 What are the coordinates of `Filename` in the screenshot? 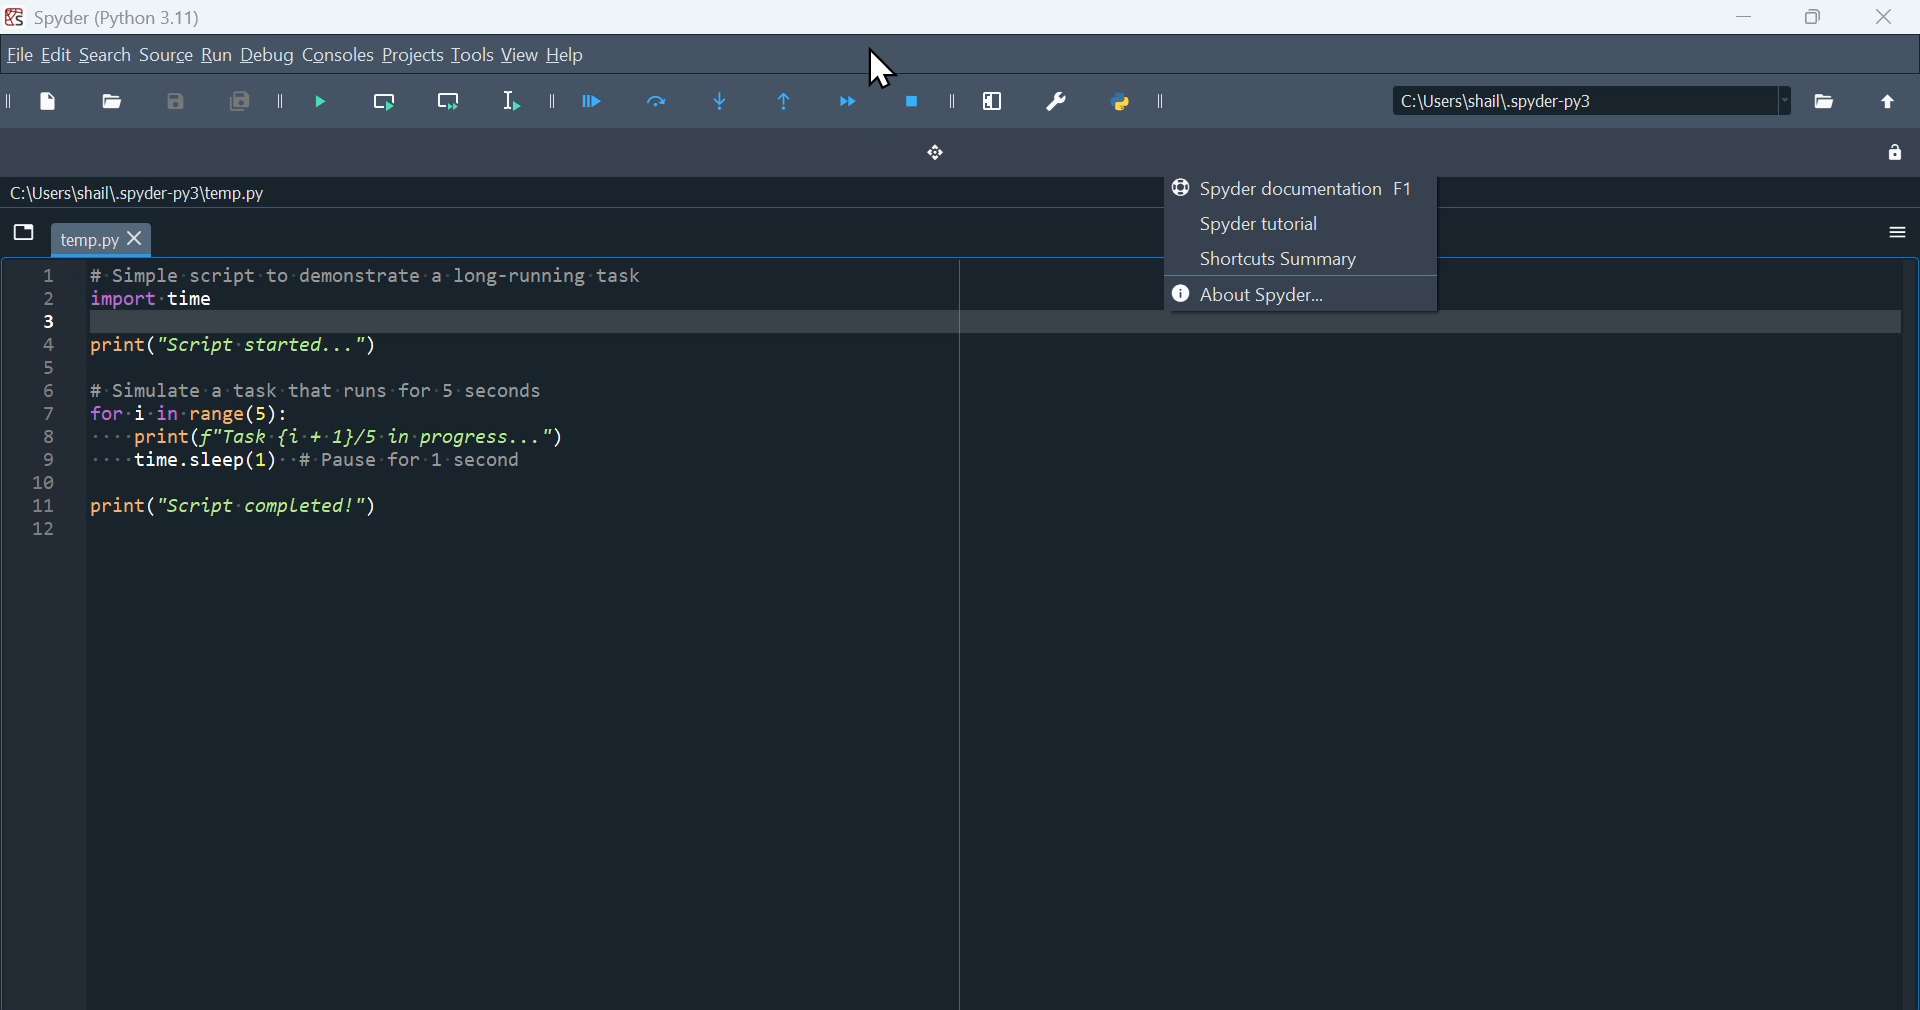 It's located at (112, 238).